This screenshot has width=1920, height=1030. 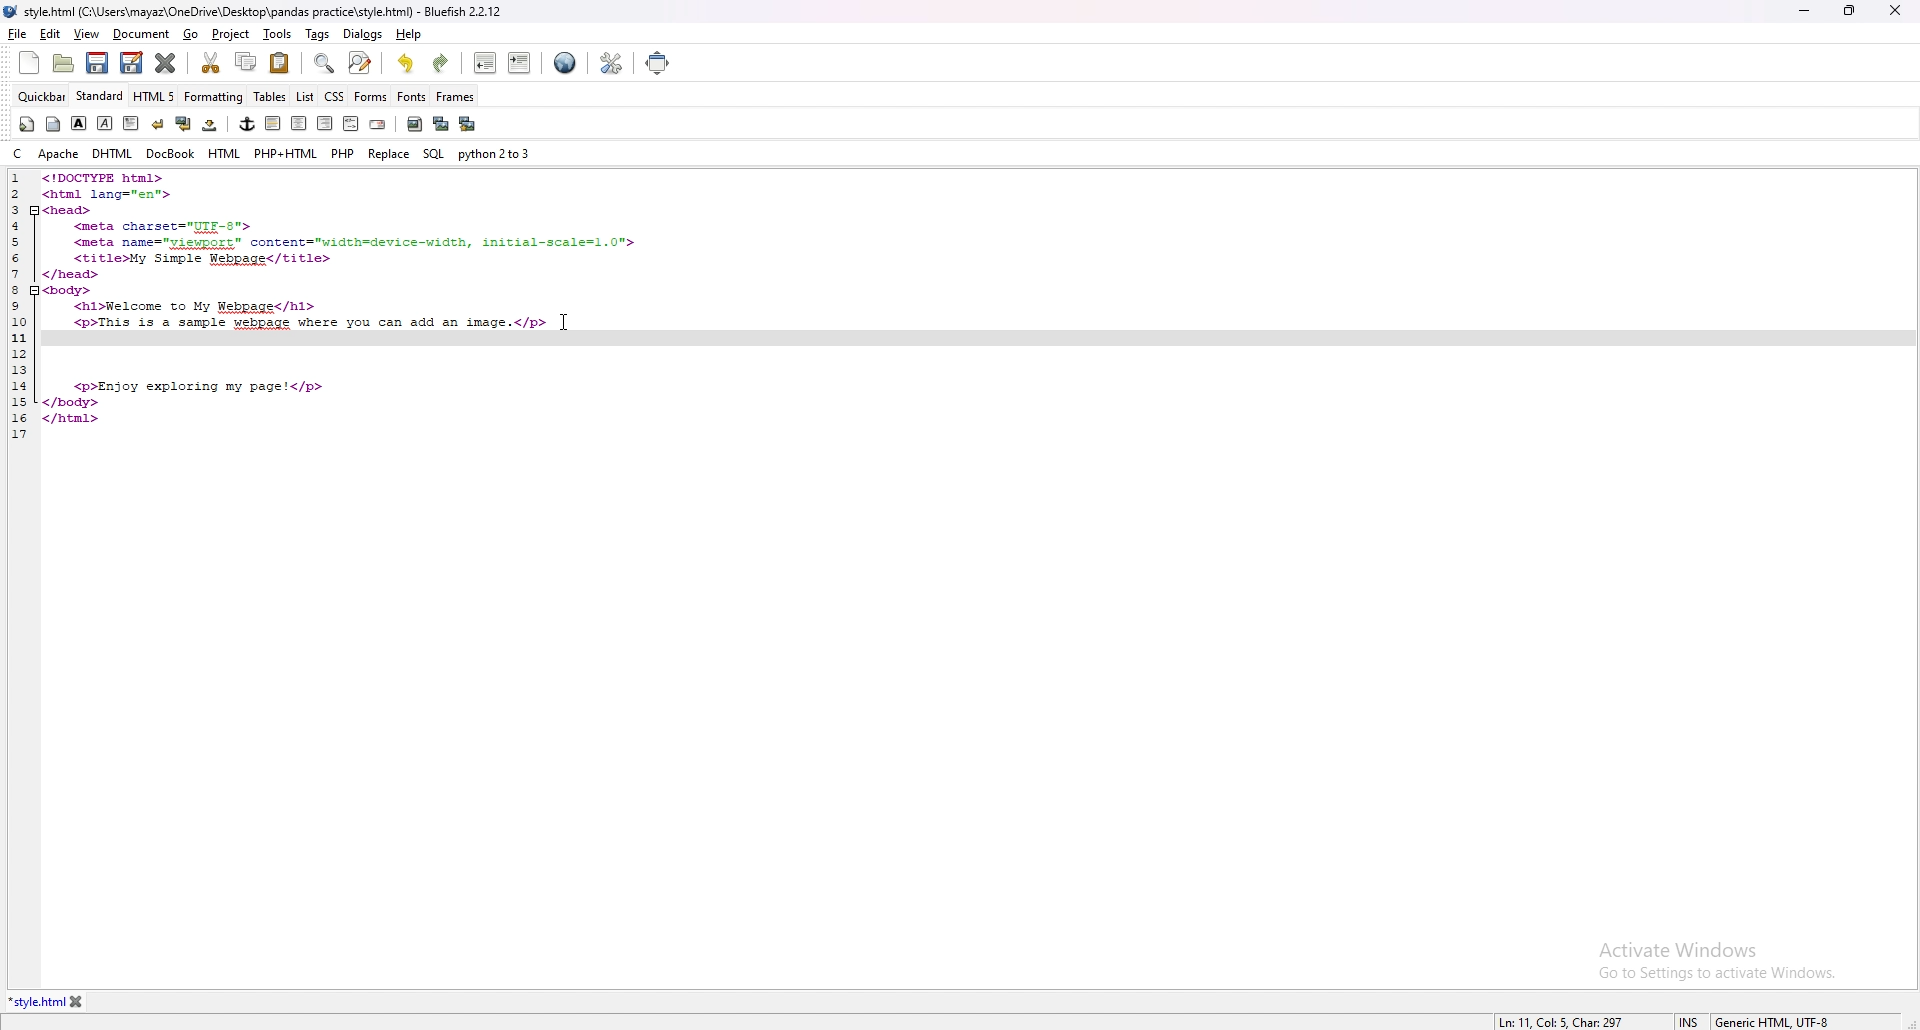 What do you see at coordinates (1849, 11) in the screenshot?
I see `resize` at bounding box center [1849, 11].